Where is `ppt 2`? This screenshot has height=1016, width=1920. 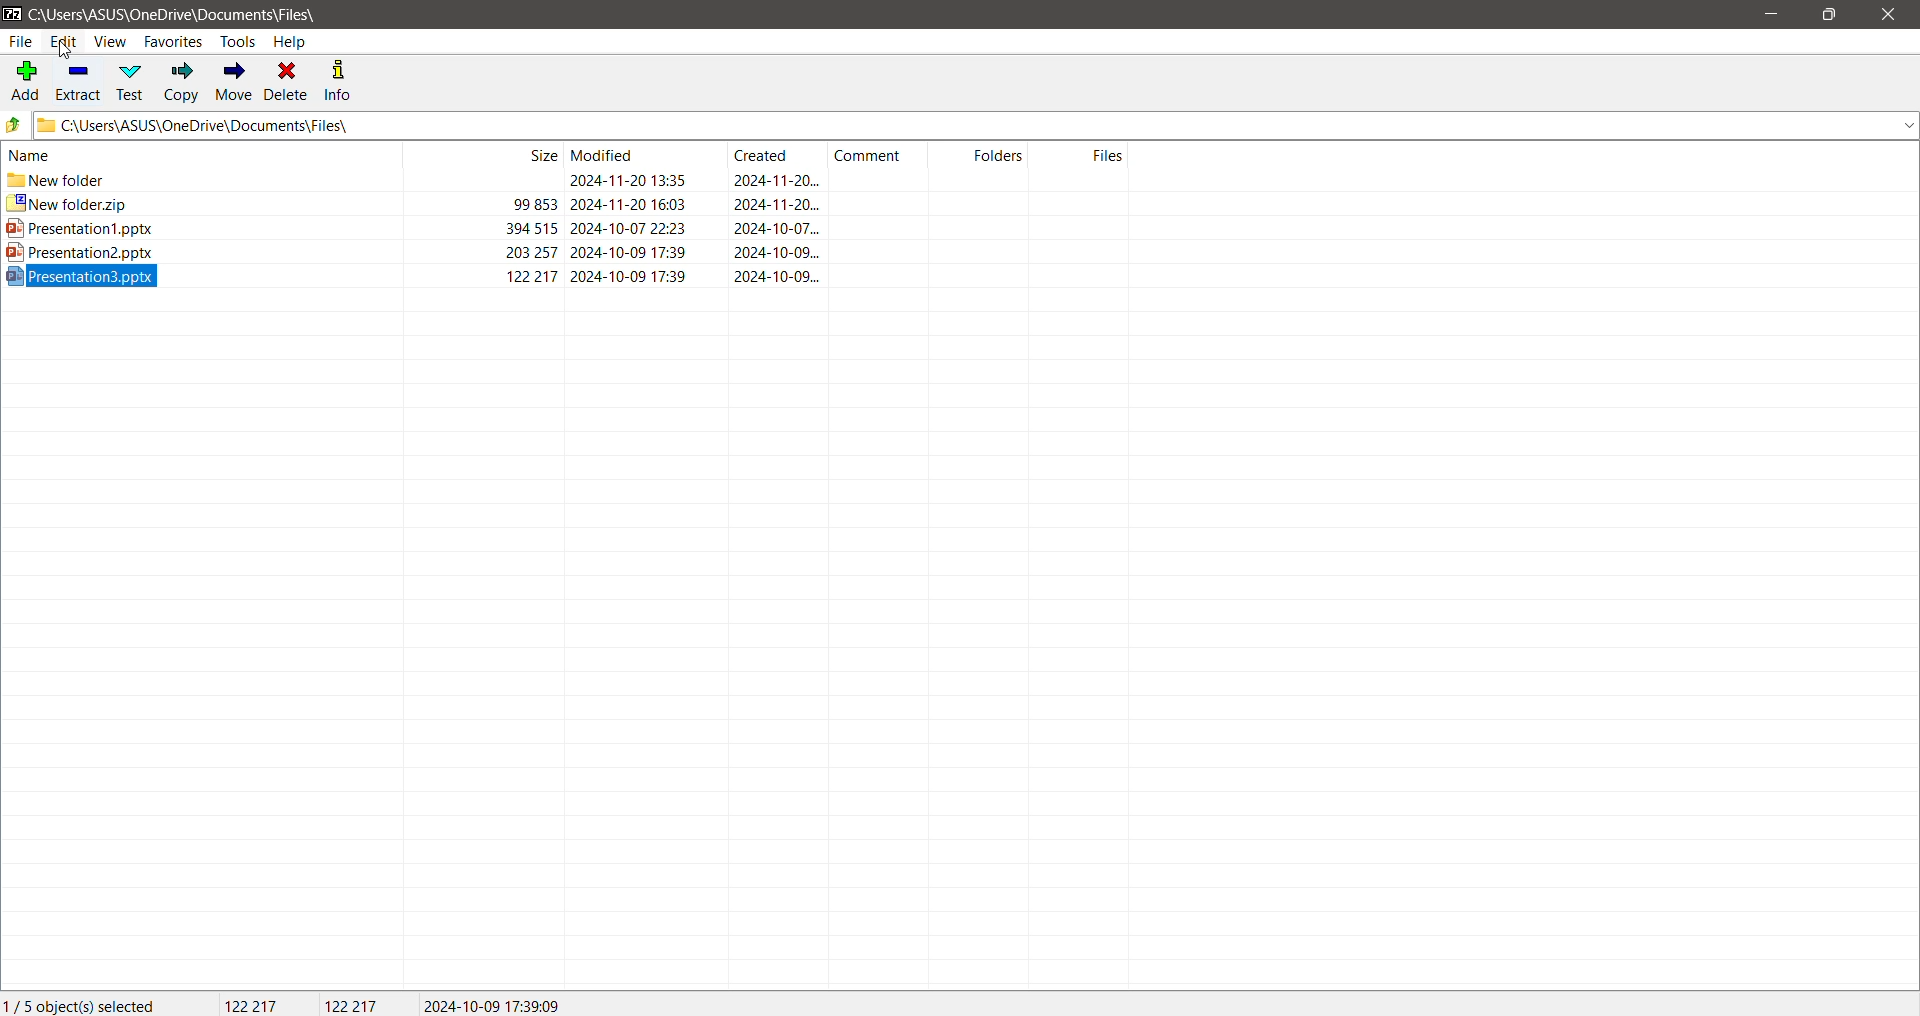 ppt 2 is located at coordinates (568, 253).